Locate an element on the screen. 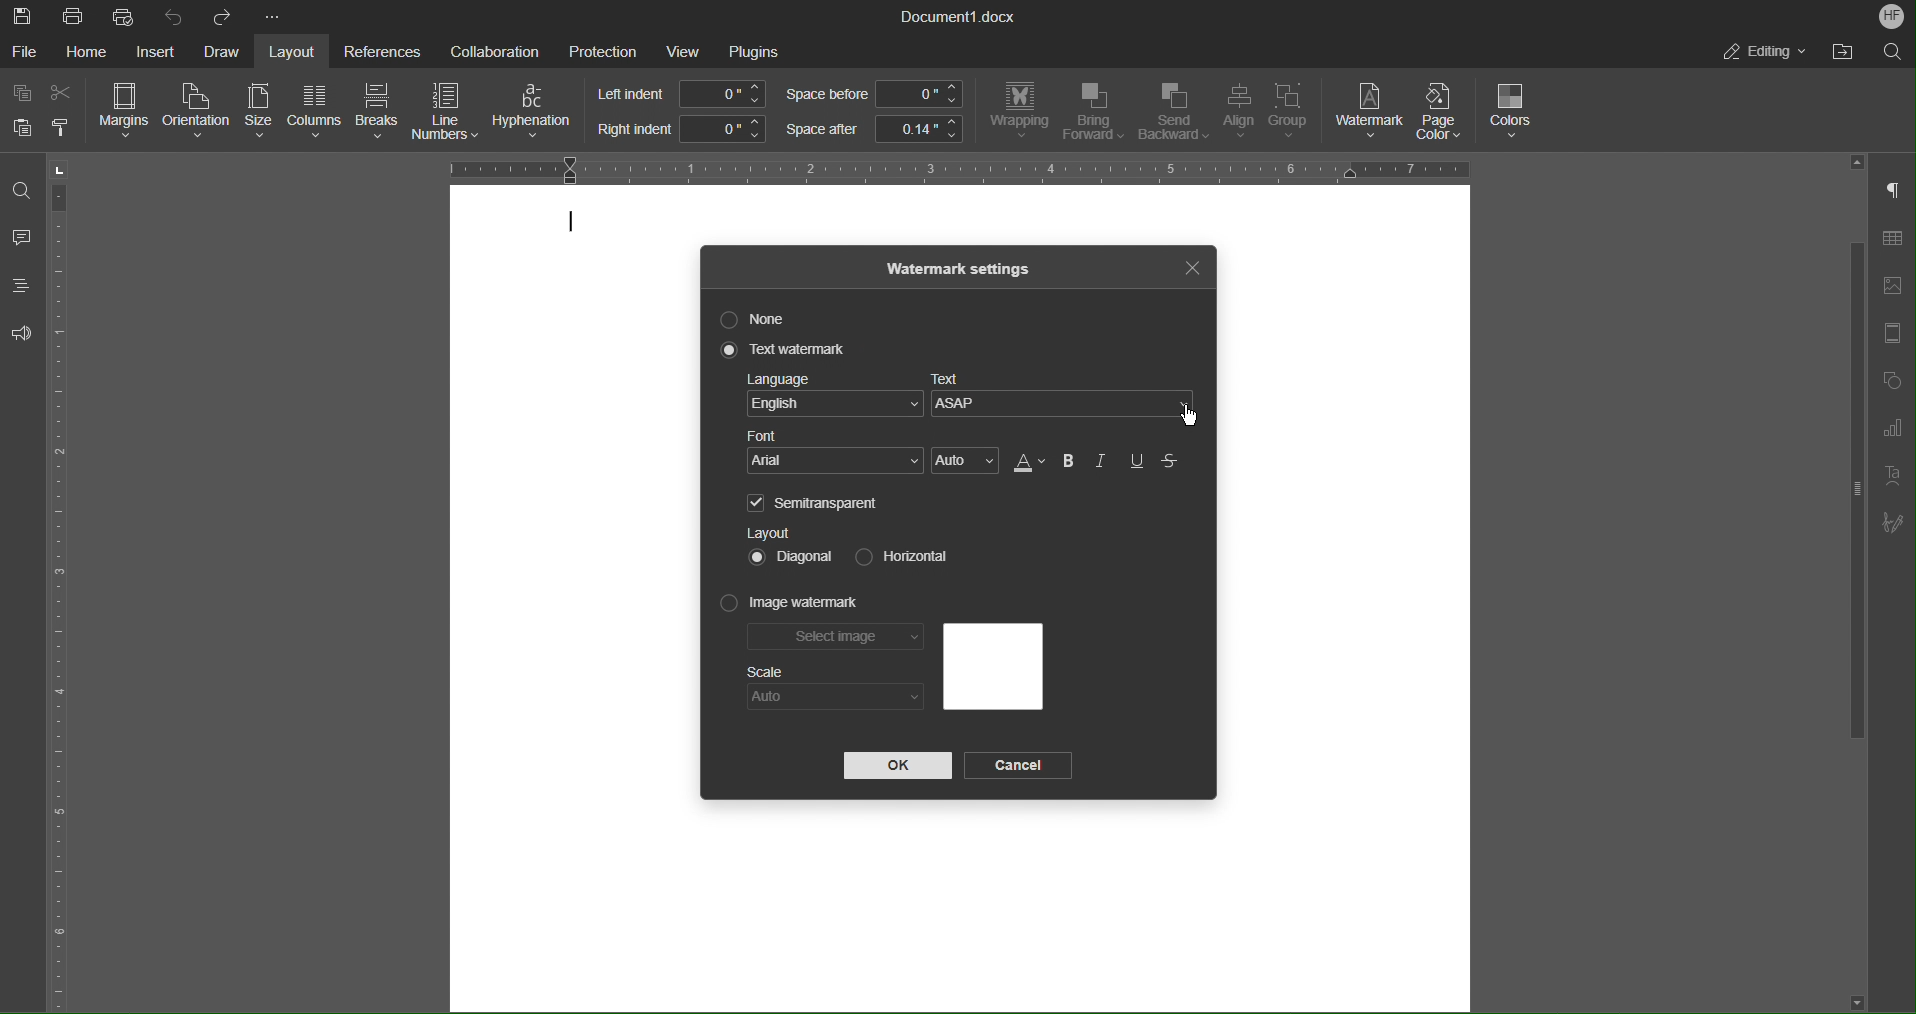  Text Watermark (selected) is located at coordinates (786, 350).